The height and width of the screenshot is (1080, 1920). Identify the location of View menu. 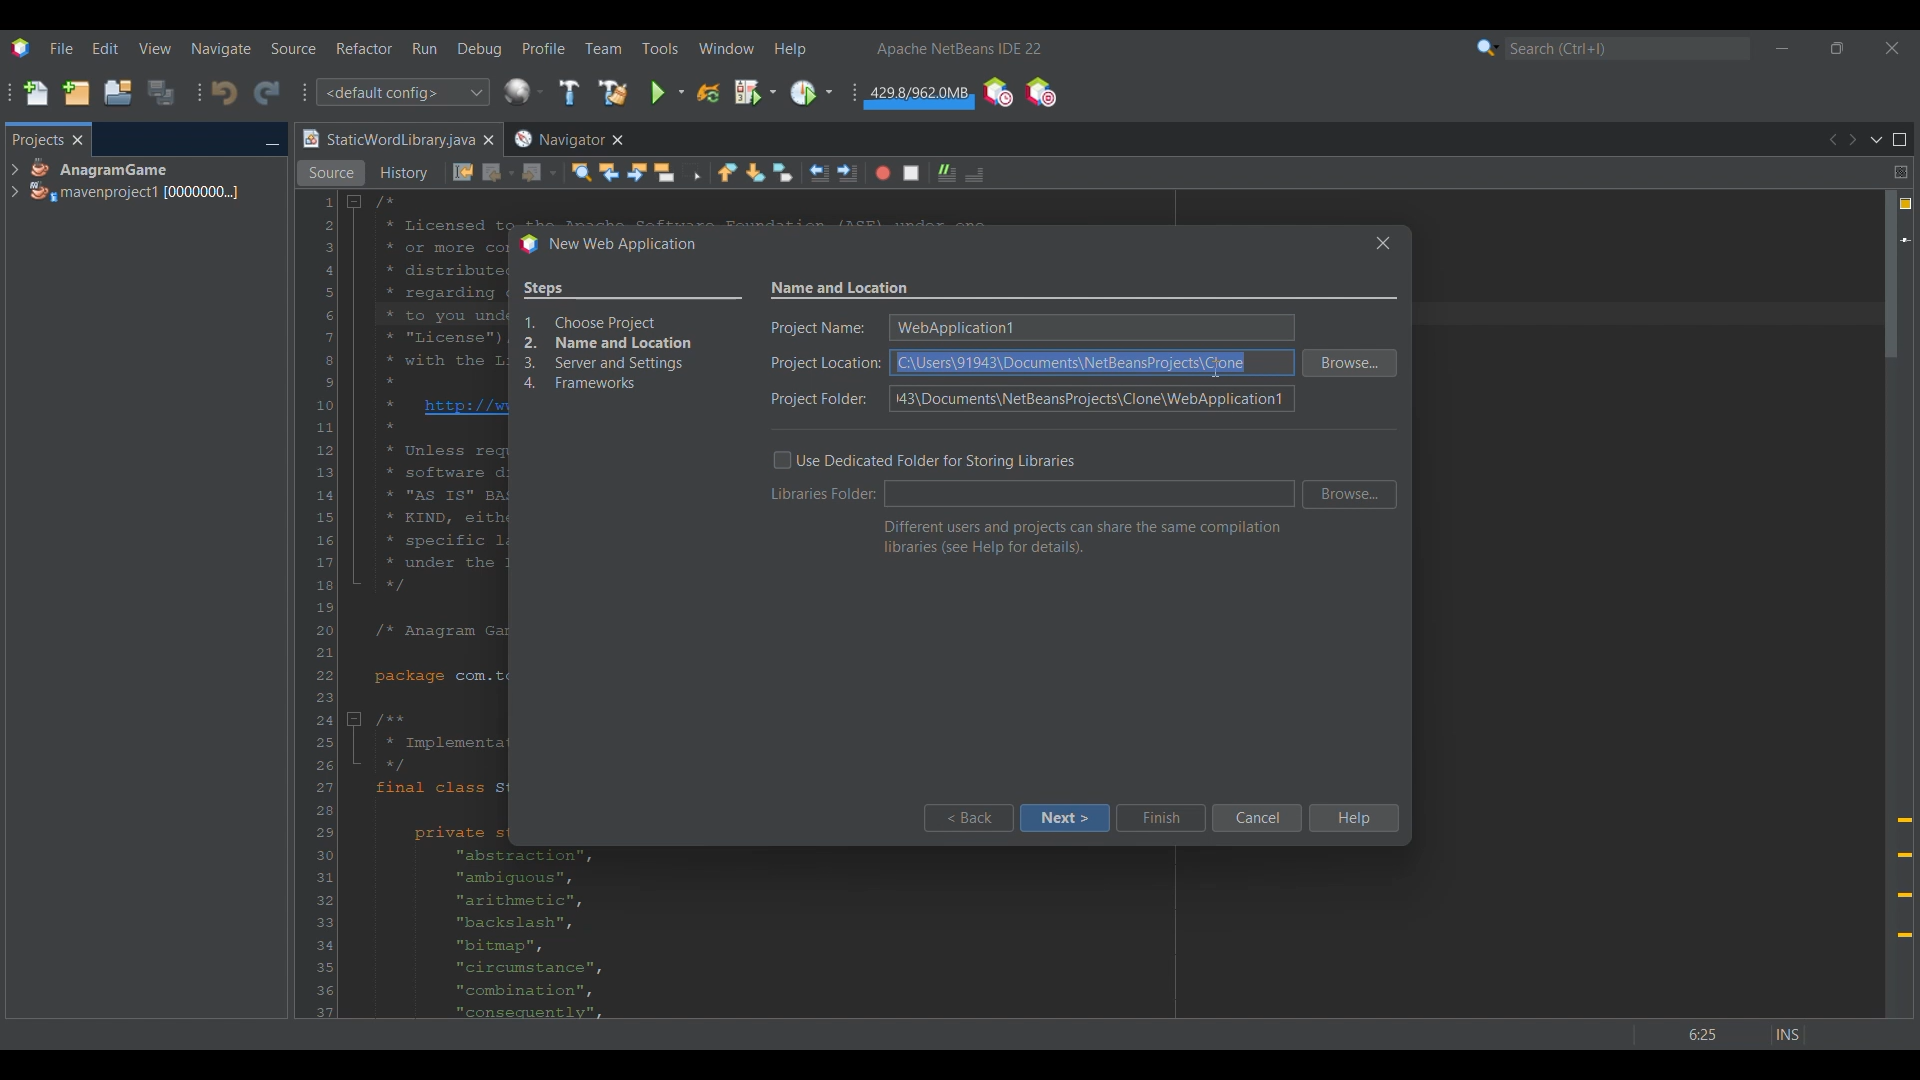
(155, 48).